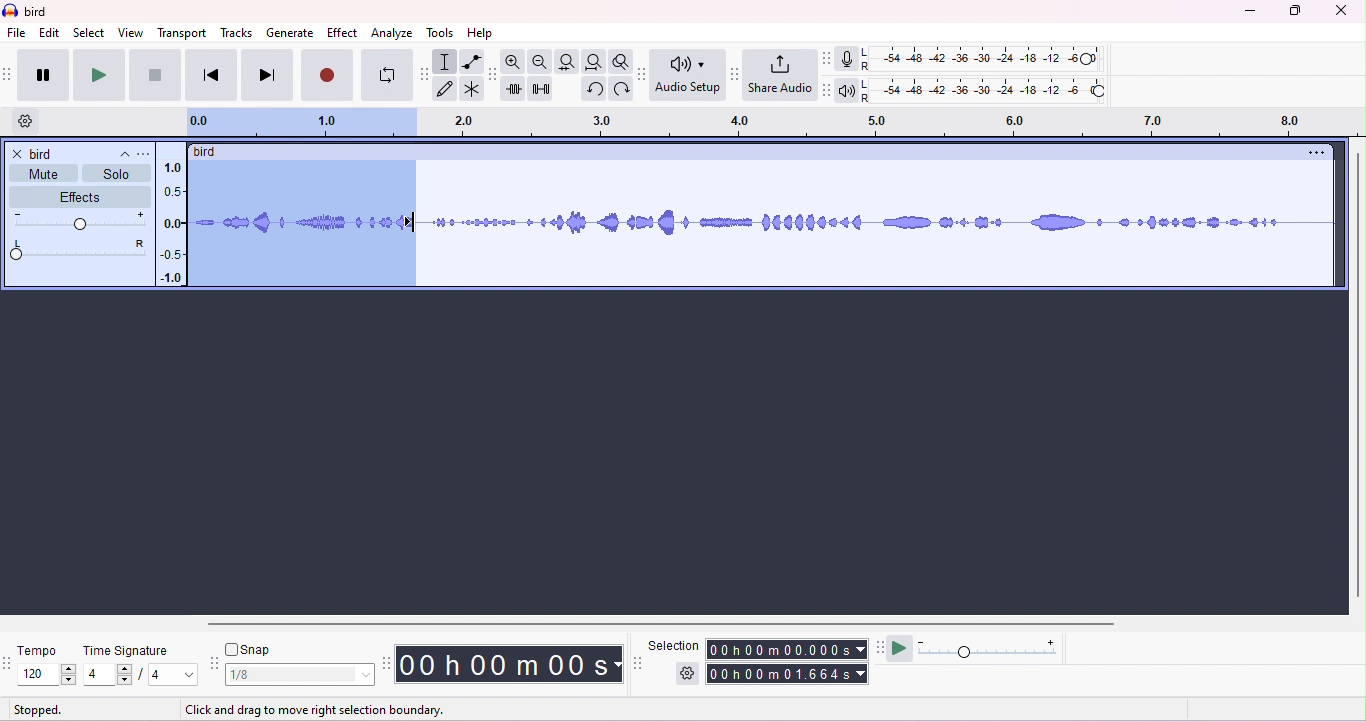 The width and height of the screenshot is (1366, 722). Describe the element at coordinates (129, 650) in the screenshot. I see `time signature` at that location.